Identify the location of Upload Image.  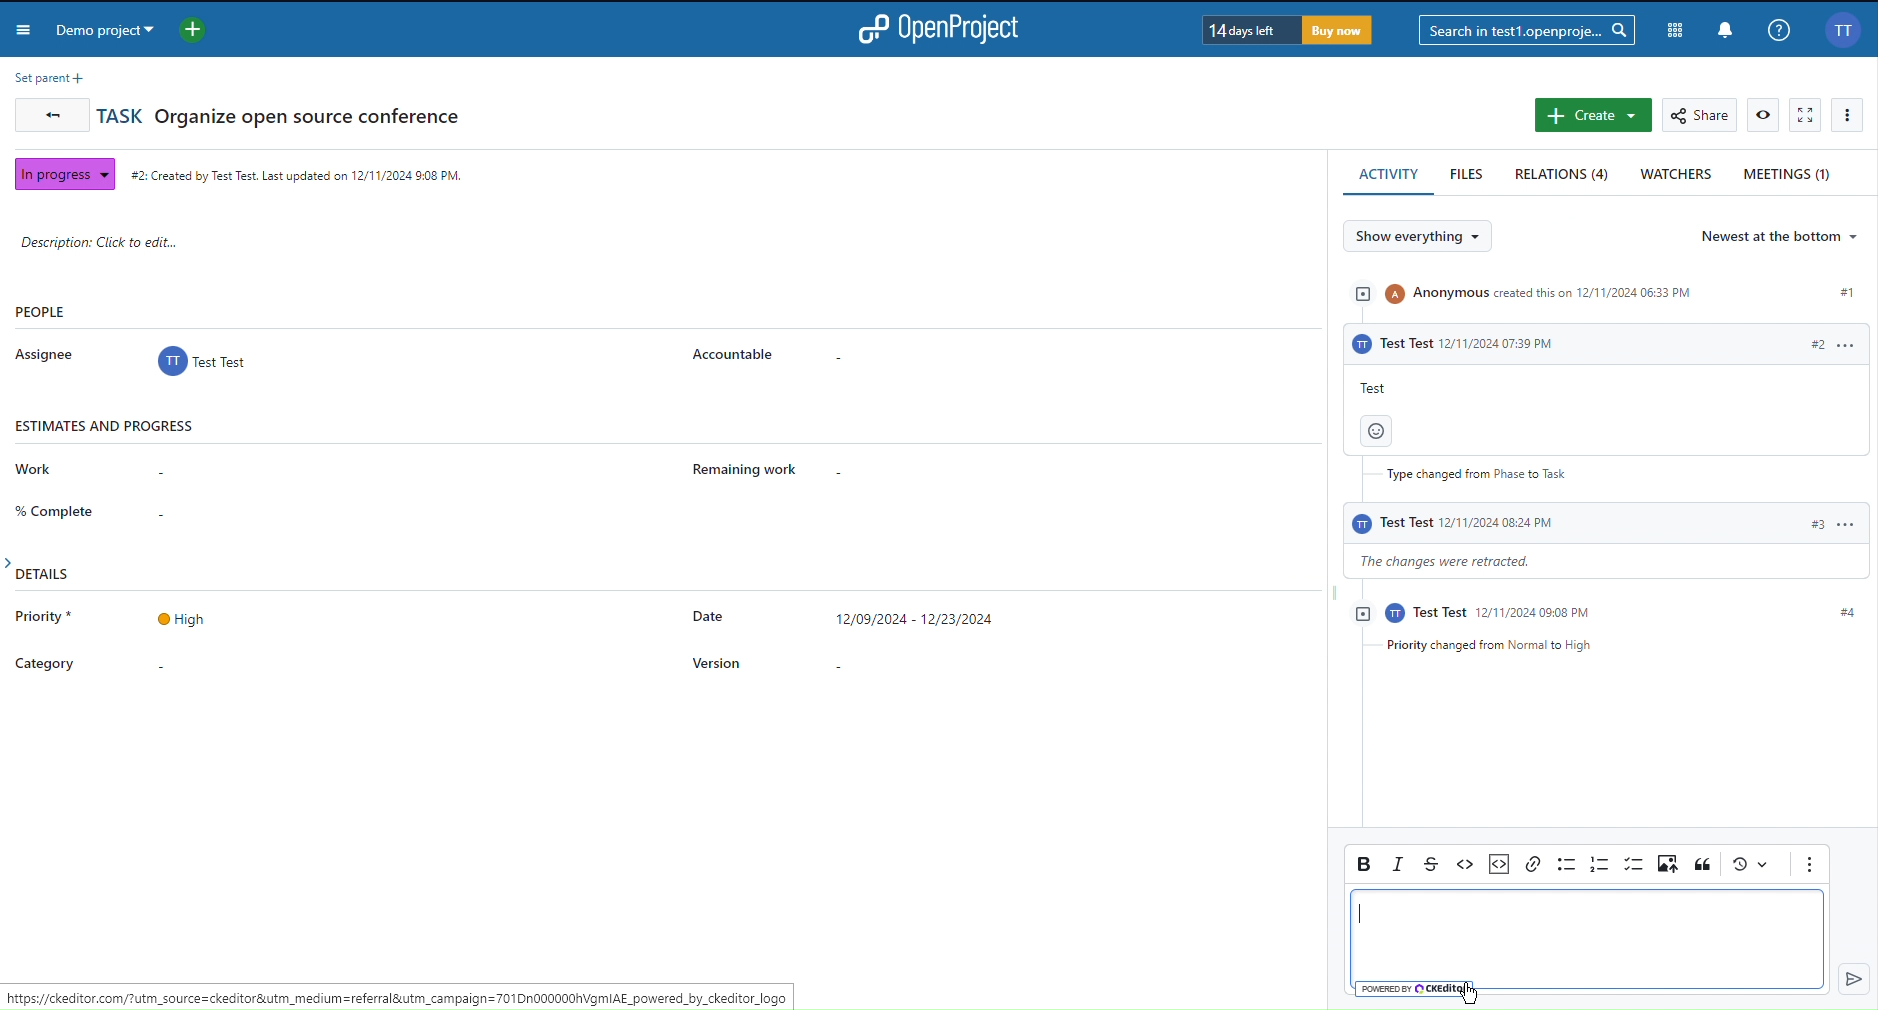
(1670, 865).